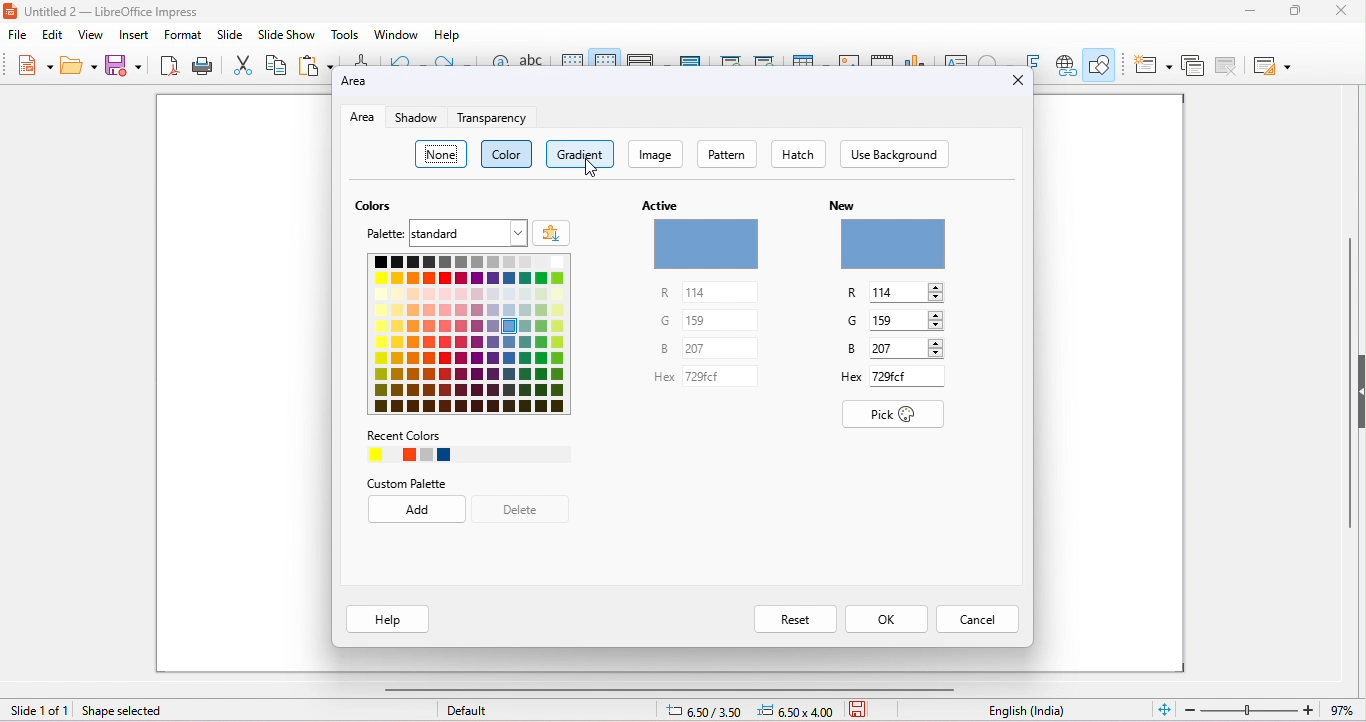 This screenshot has width=1366, height=722. I want to click on open, so click(79, 65).